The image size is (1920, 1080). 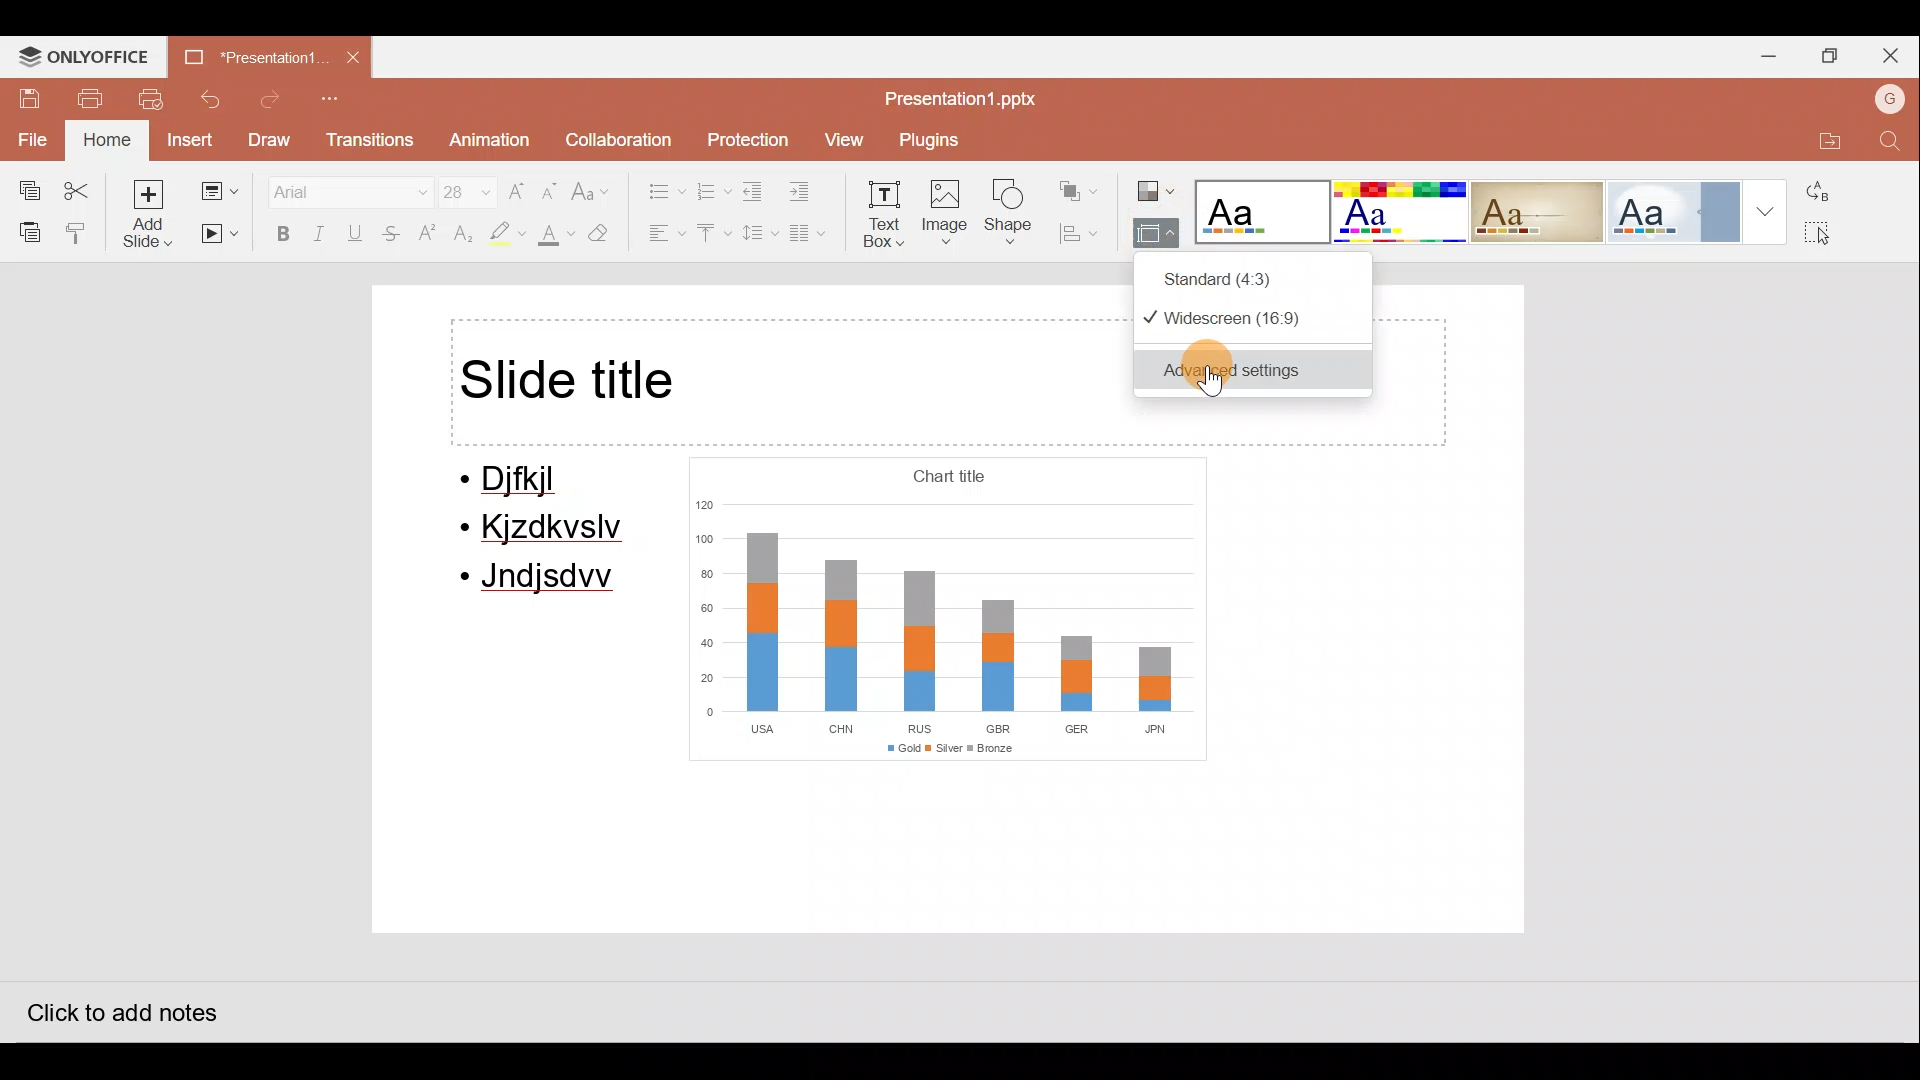 I want to click on Bullets, so click(x=656, y=186).